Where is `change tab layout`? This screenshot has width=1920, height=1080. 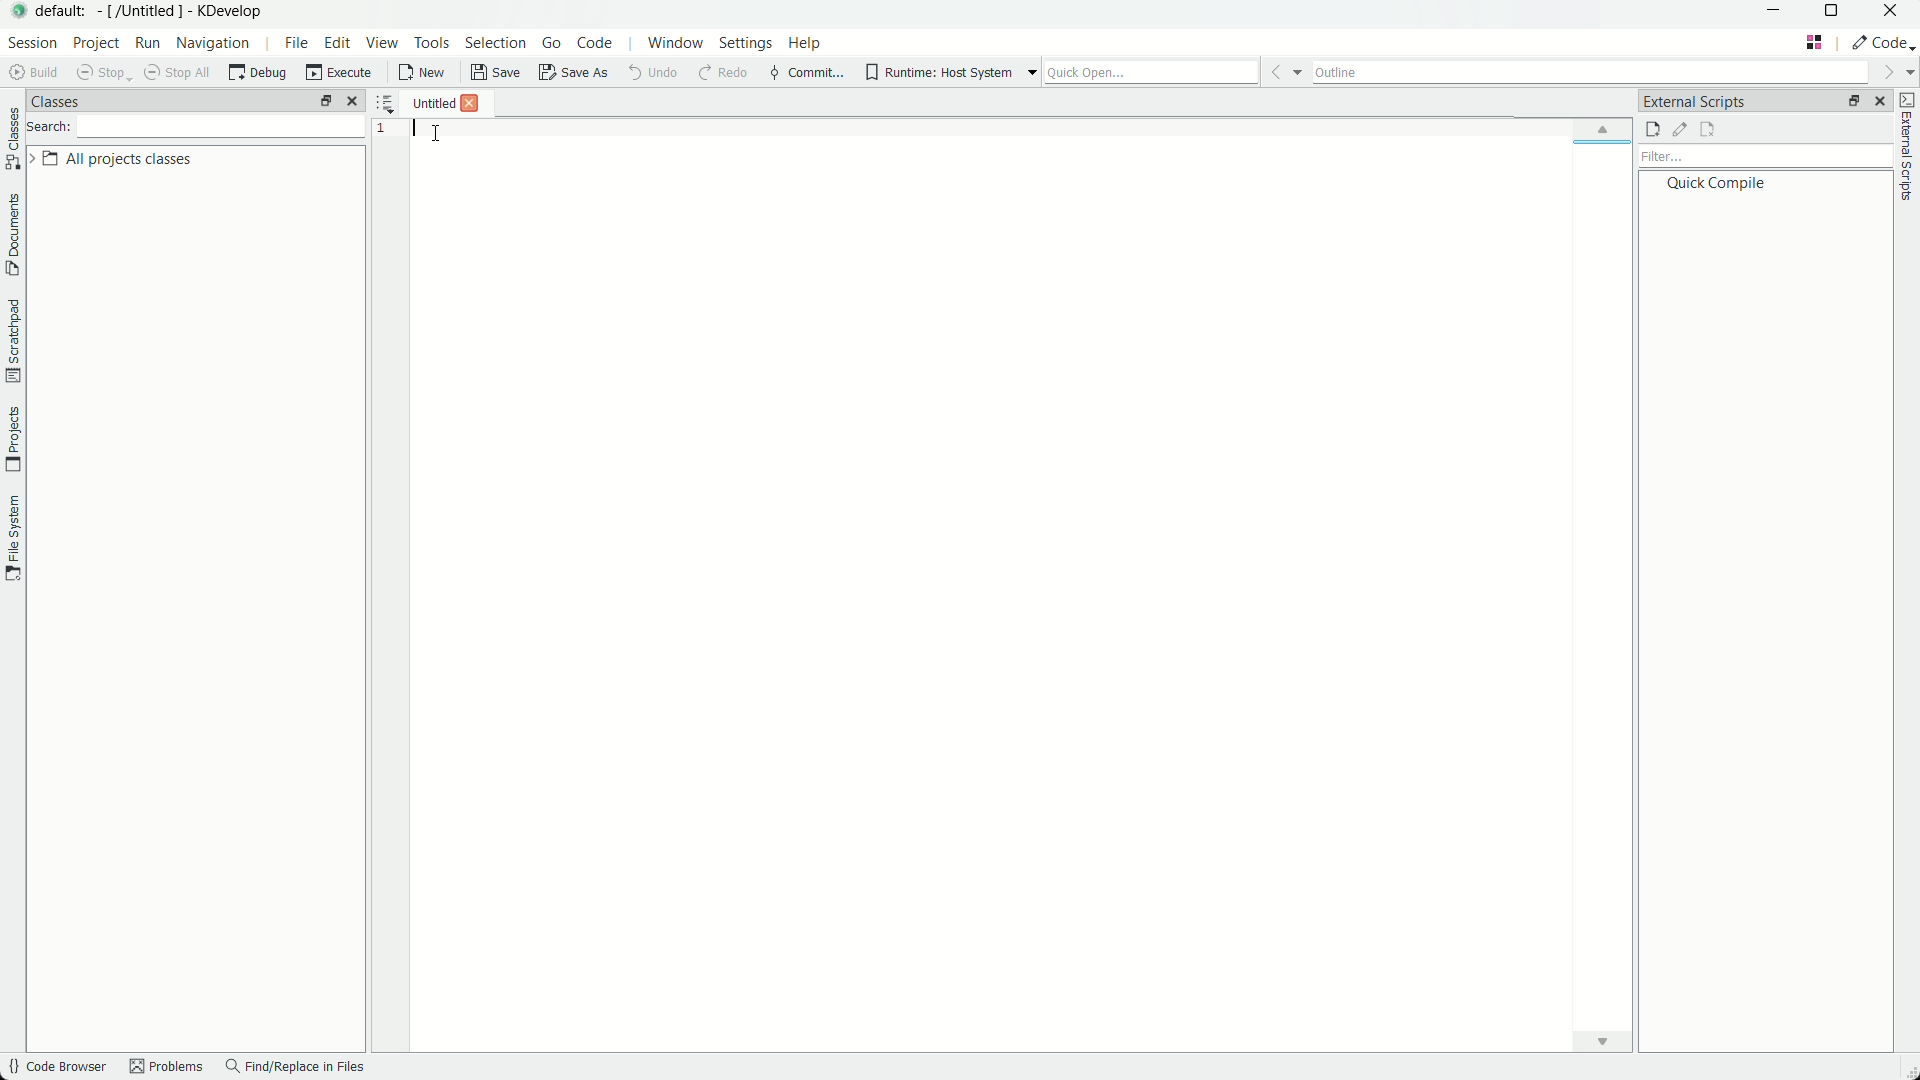
change tab layout is located at coordinates (1851, 103).